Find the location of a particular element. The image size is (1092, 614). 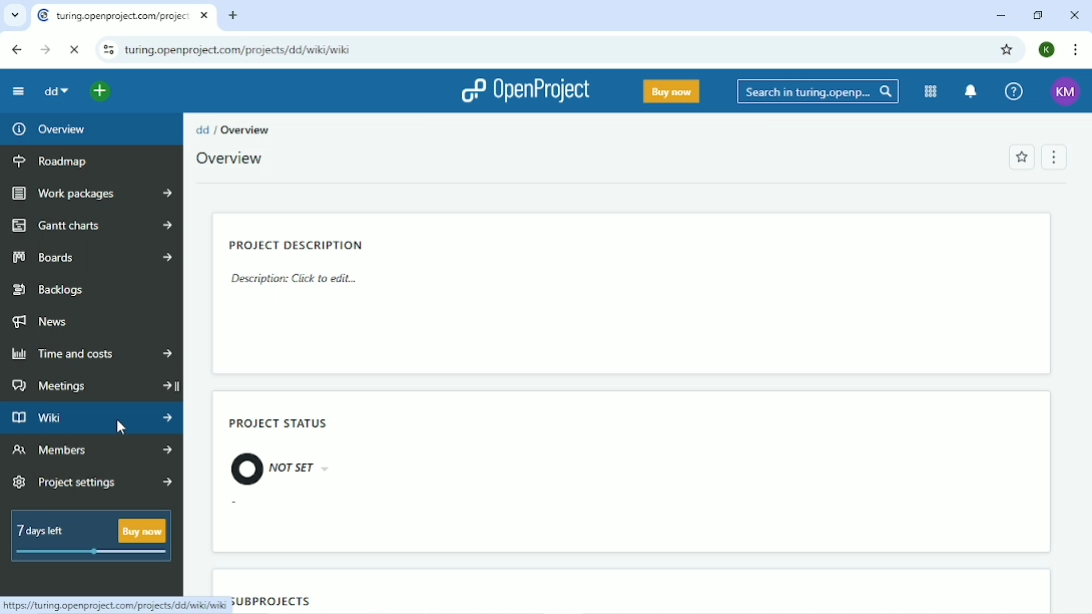

To notification center is located at coordinates (973, 92).